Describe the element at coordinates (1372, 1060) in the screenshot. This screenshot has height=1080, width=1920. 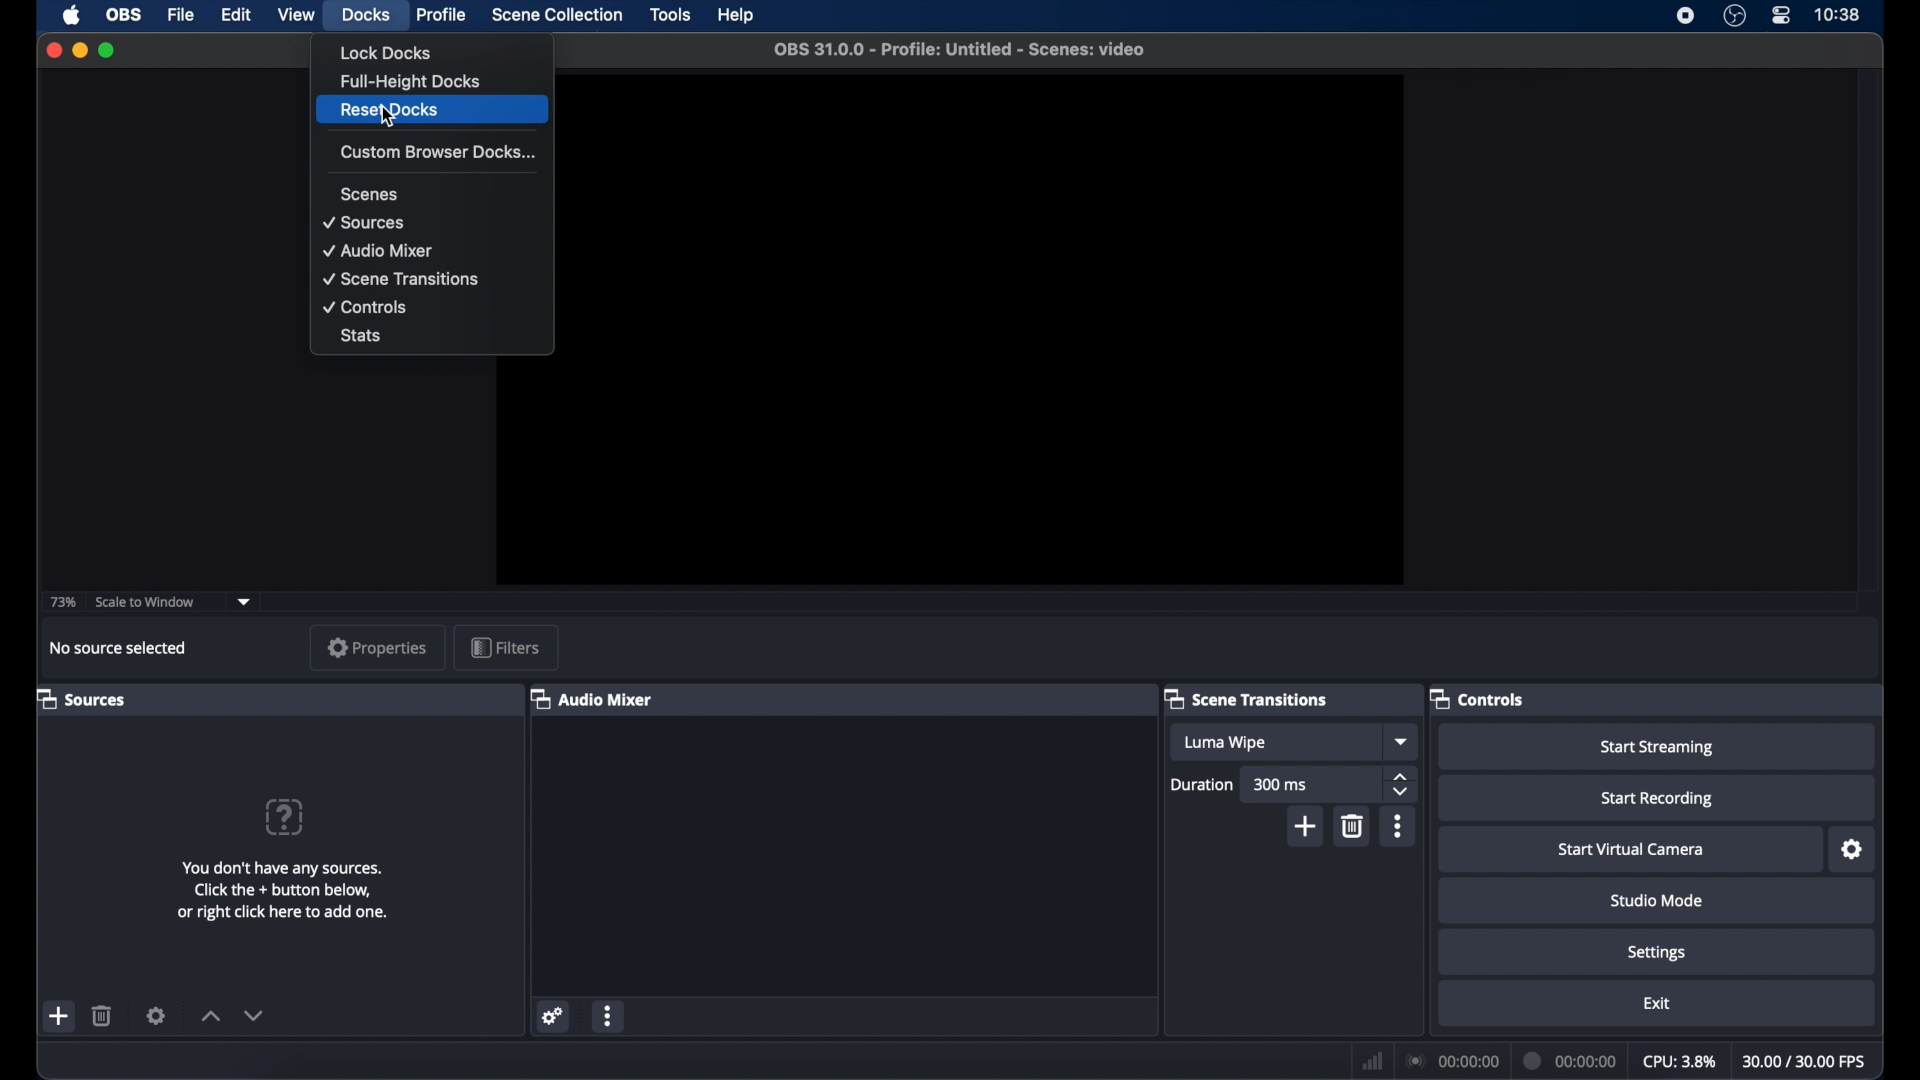
I see `network` at that location.